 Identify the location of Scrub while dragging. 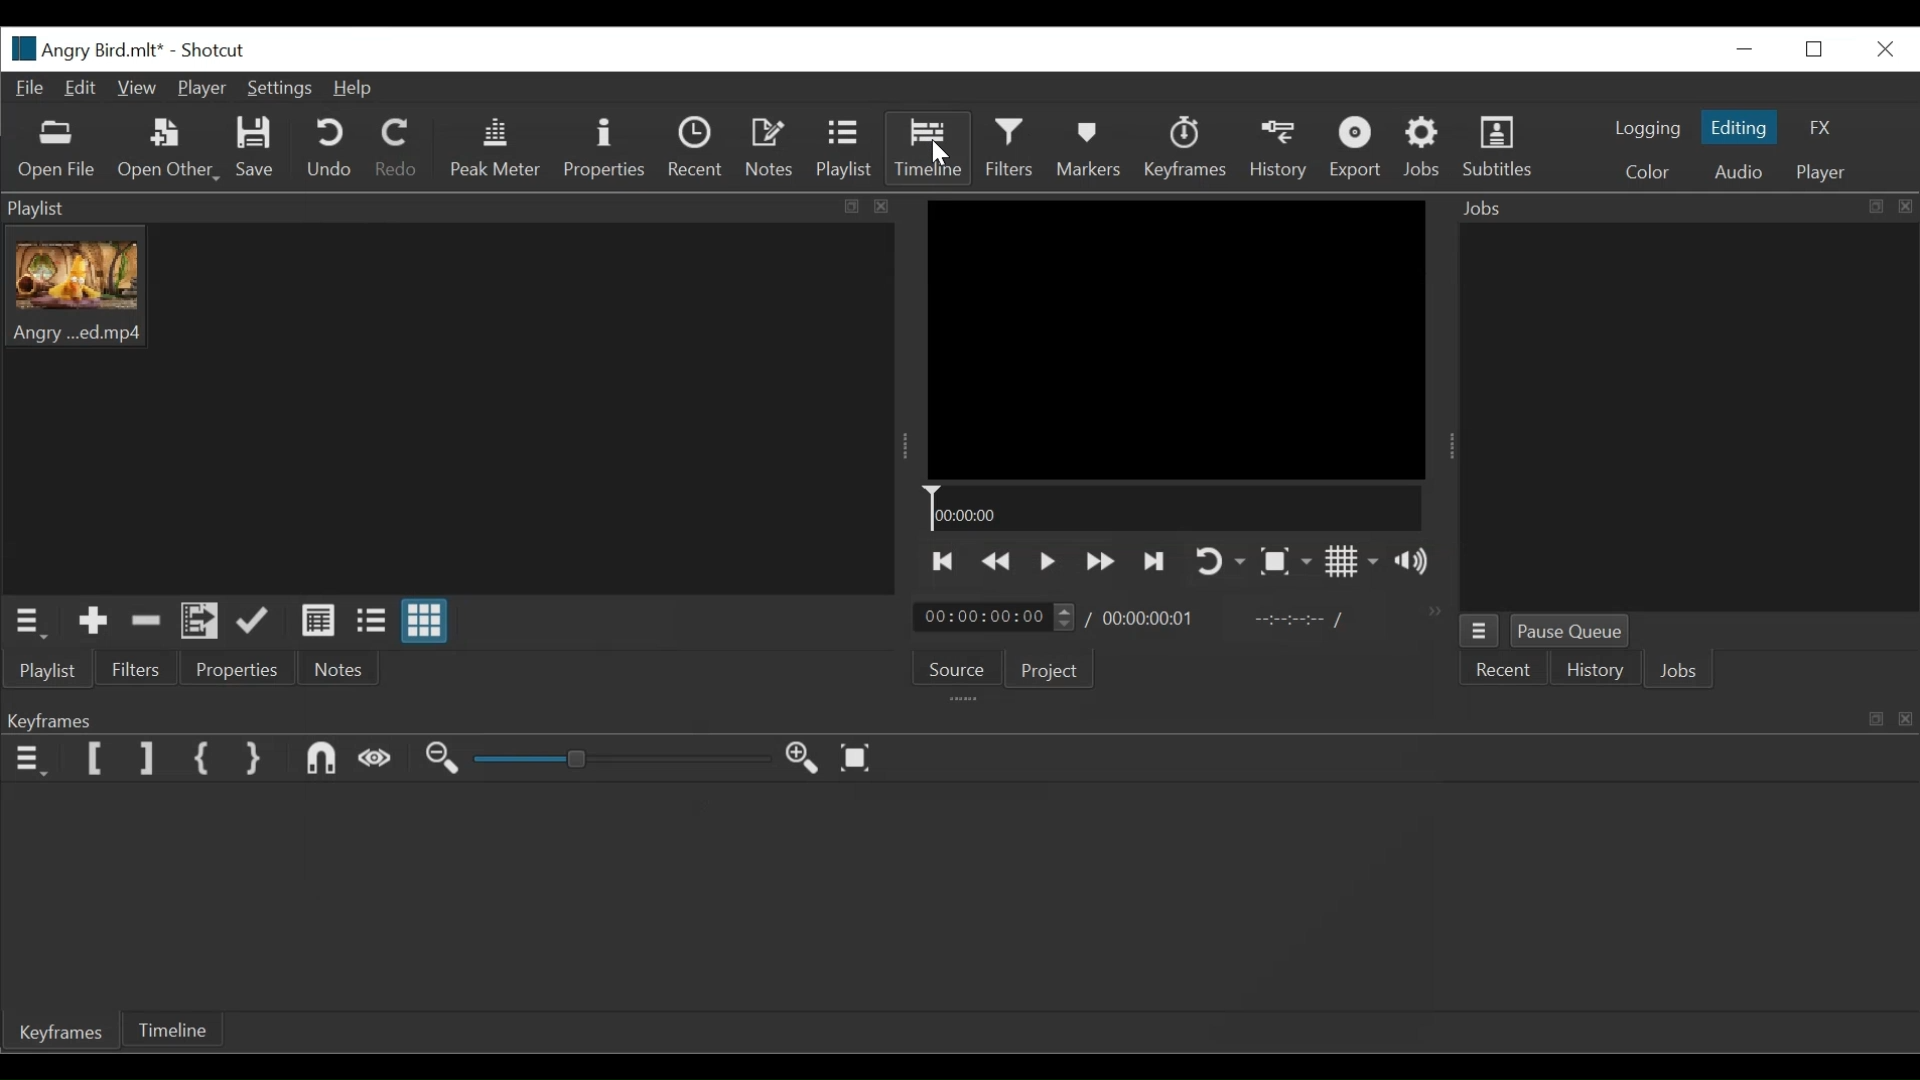
(377, 759).